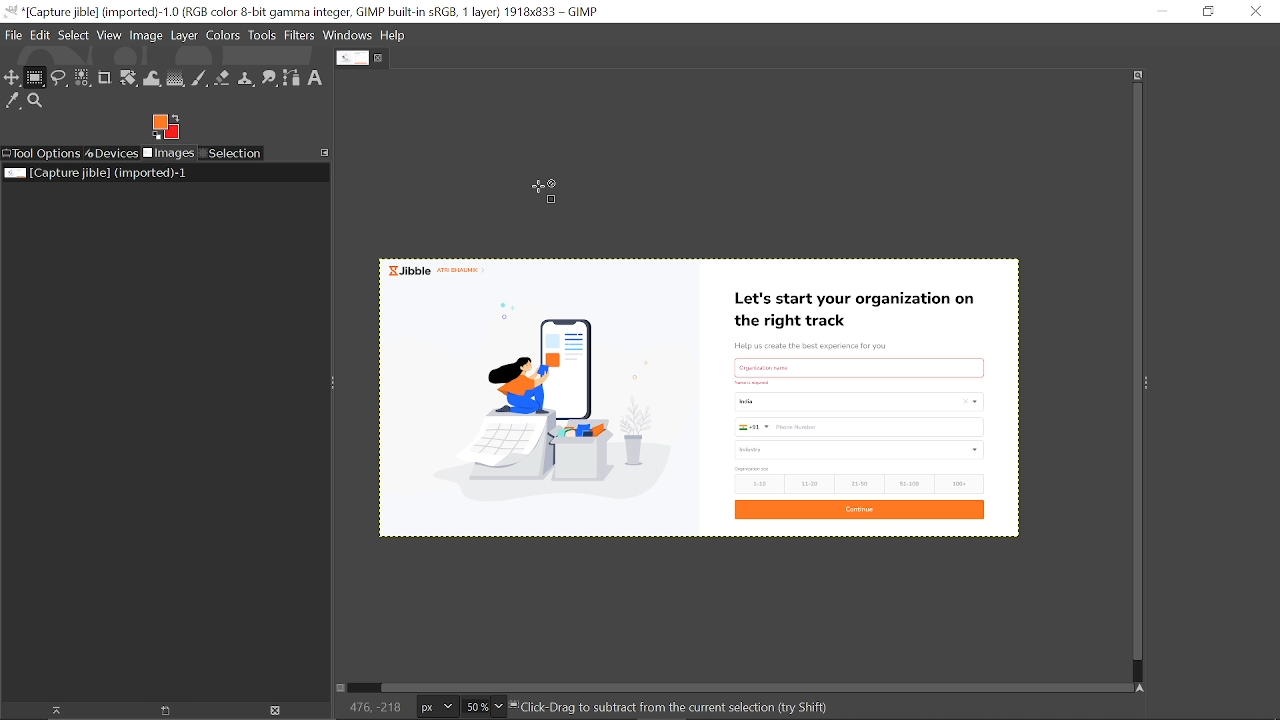  What do you see at coordinates (82, 79) in the screenshot?
I see `Select by color` at bounding box center [82, 79].